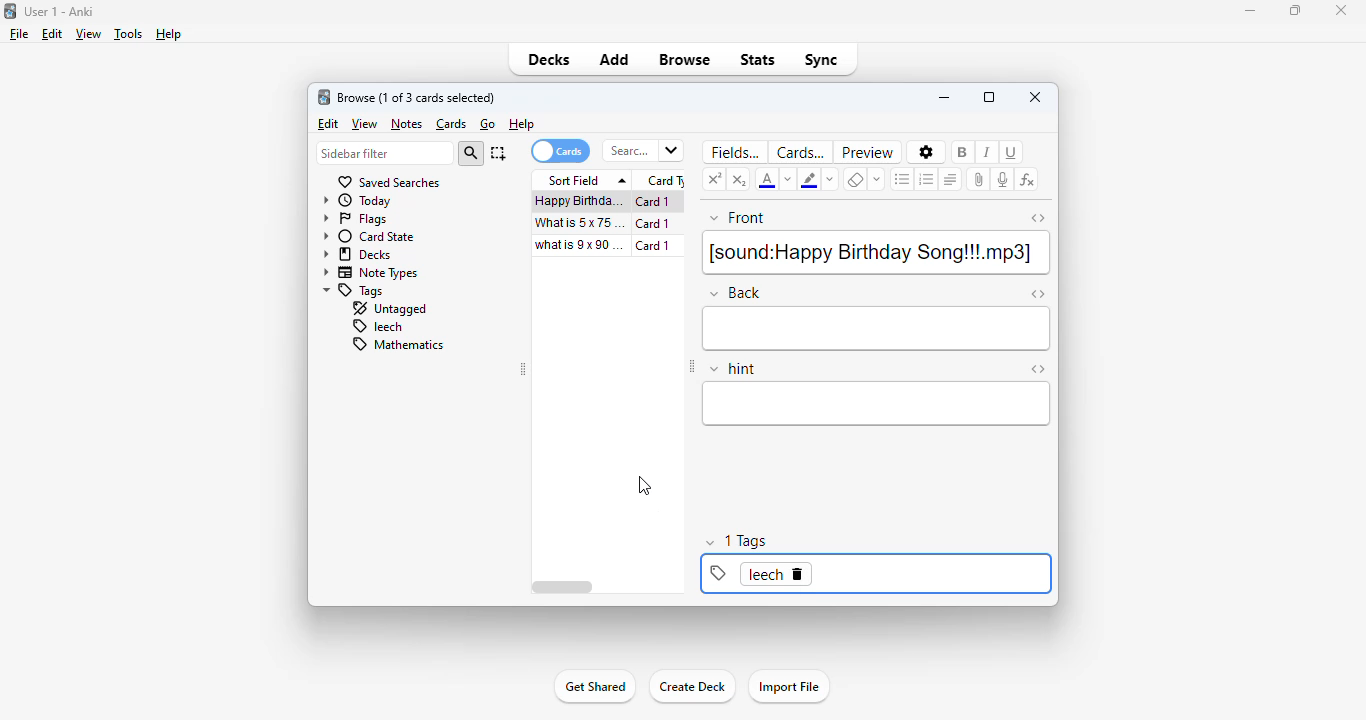 The height and width of the screenshot is (720, 1366). I want to click on change color, so click(789, 180).